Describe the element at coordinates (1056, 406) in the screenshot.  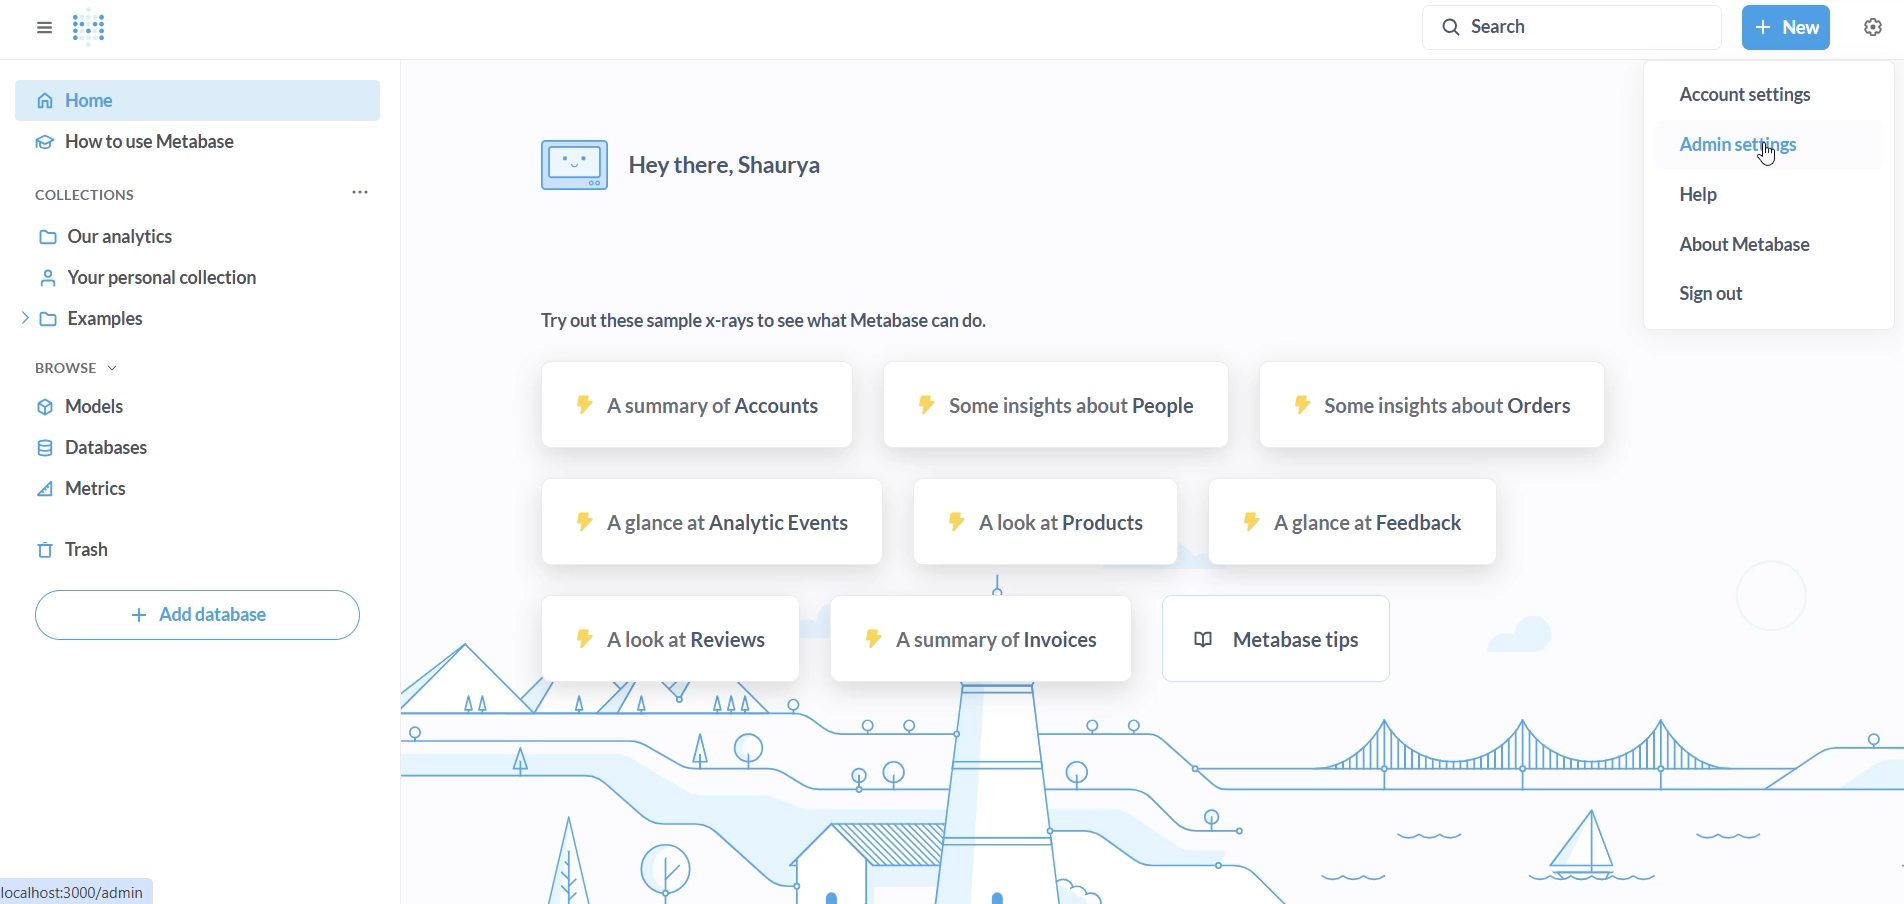
I see `Some insights about People` at that location.